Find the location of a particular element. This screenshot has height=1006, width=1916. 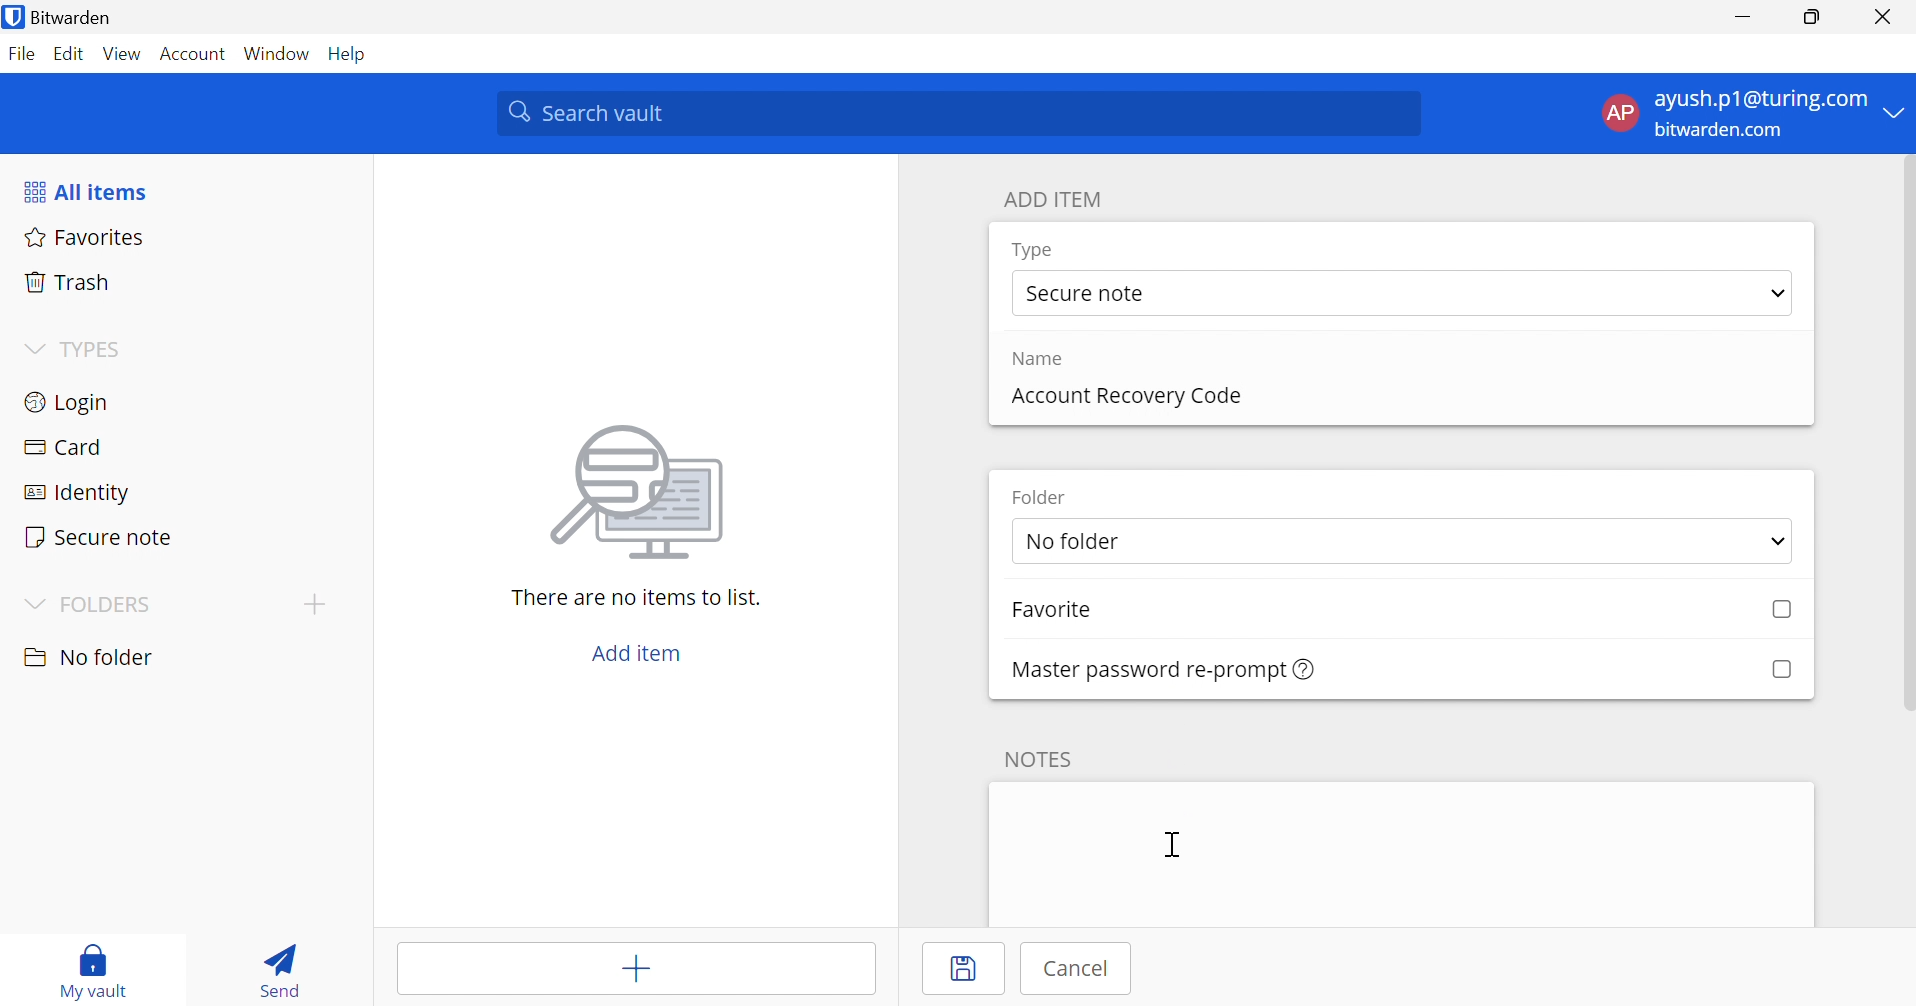

Window is located at coordinates (278, 55).